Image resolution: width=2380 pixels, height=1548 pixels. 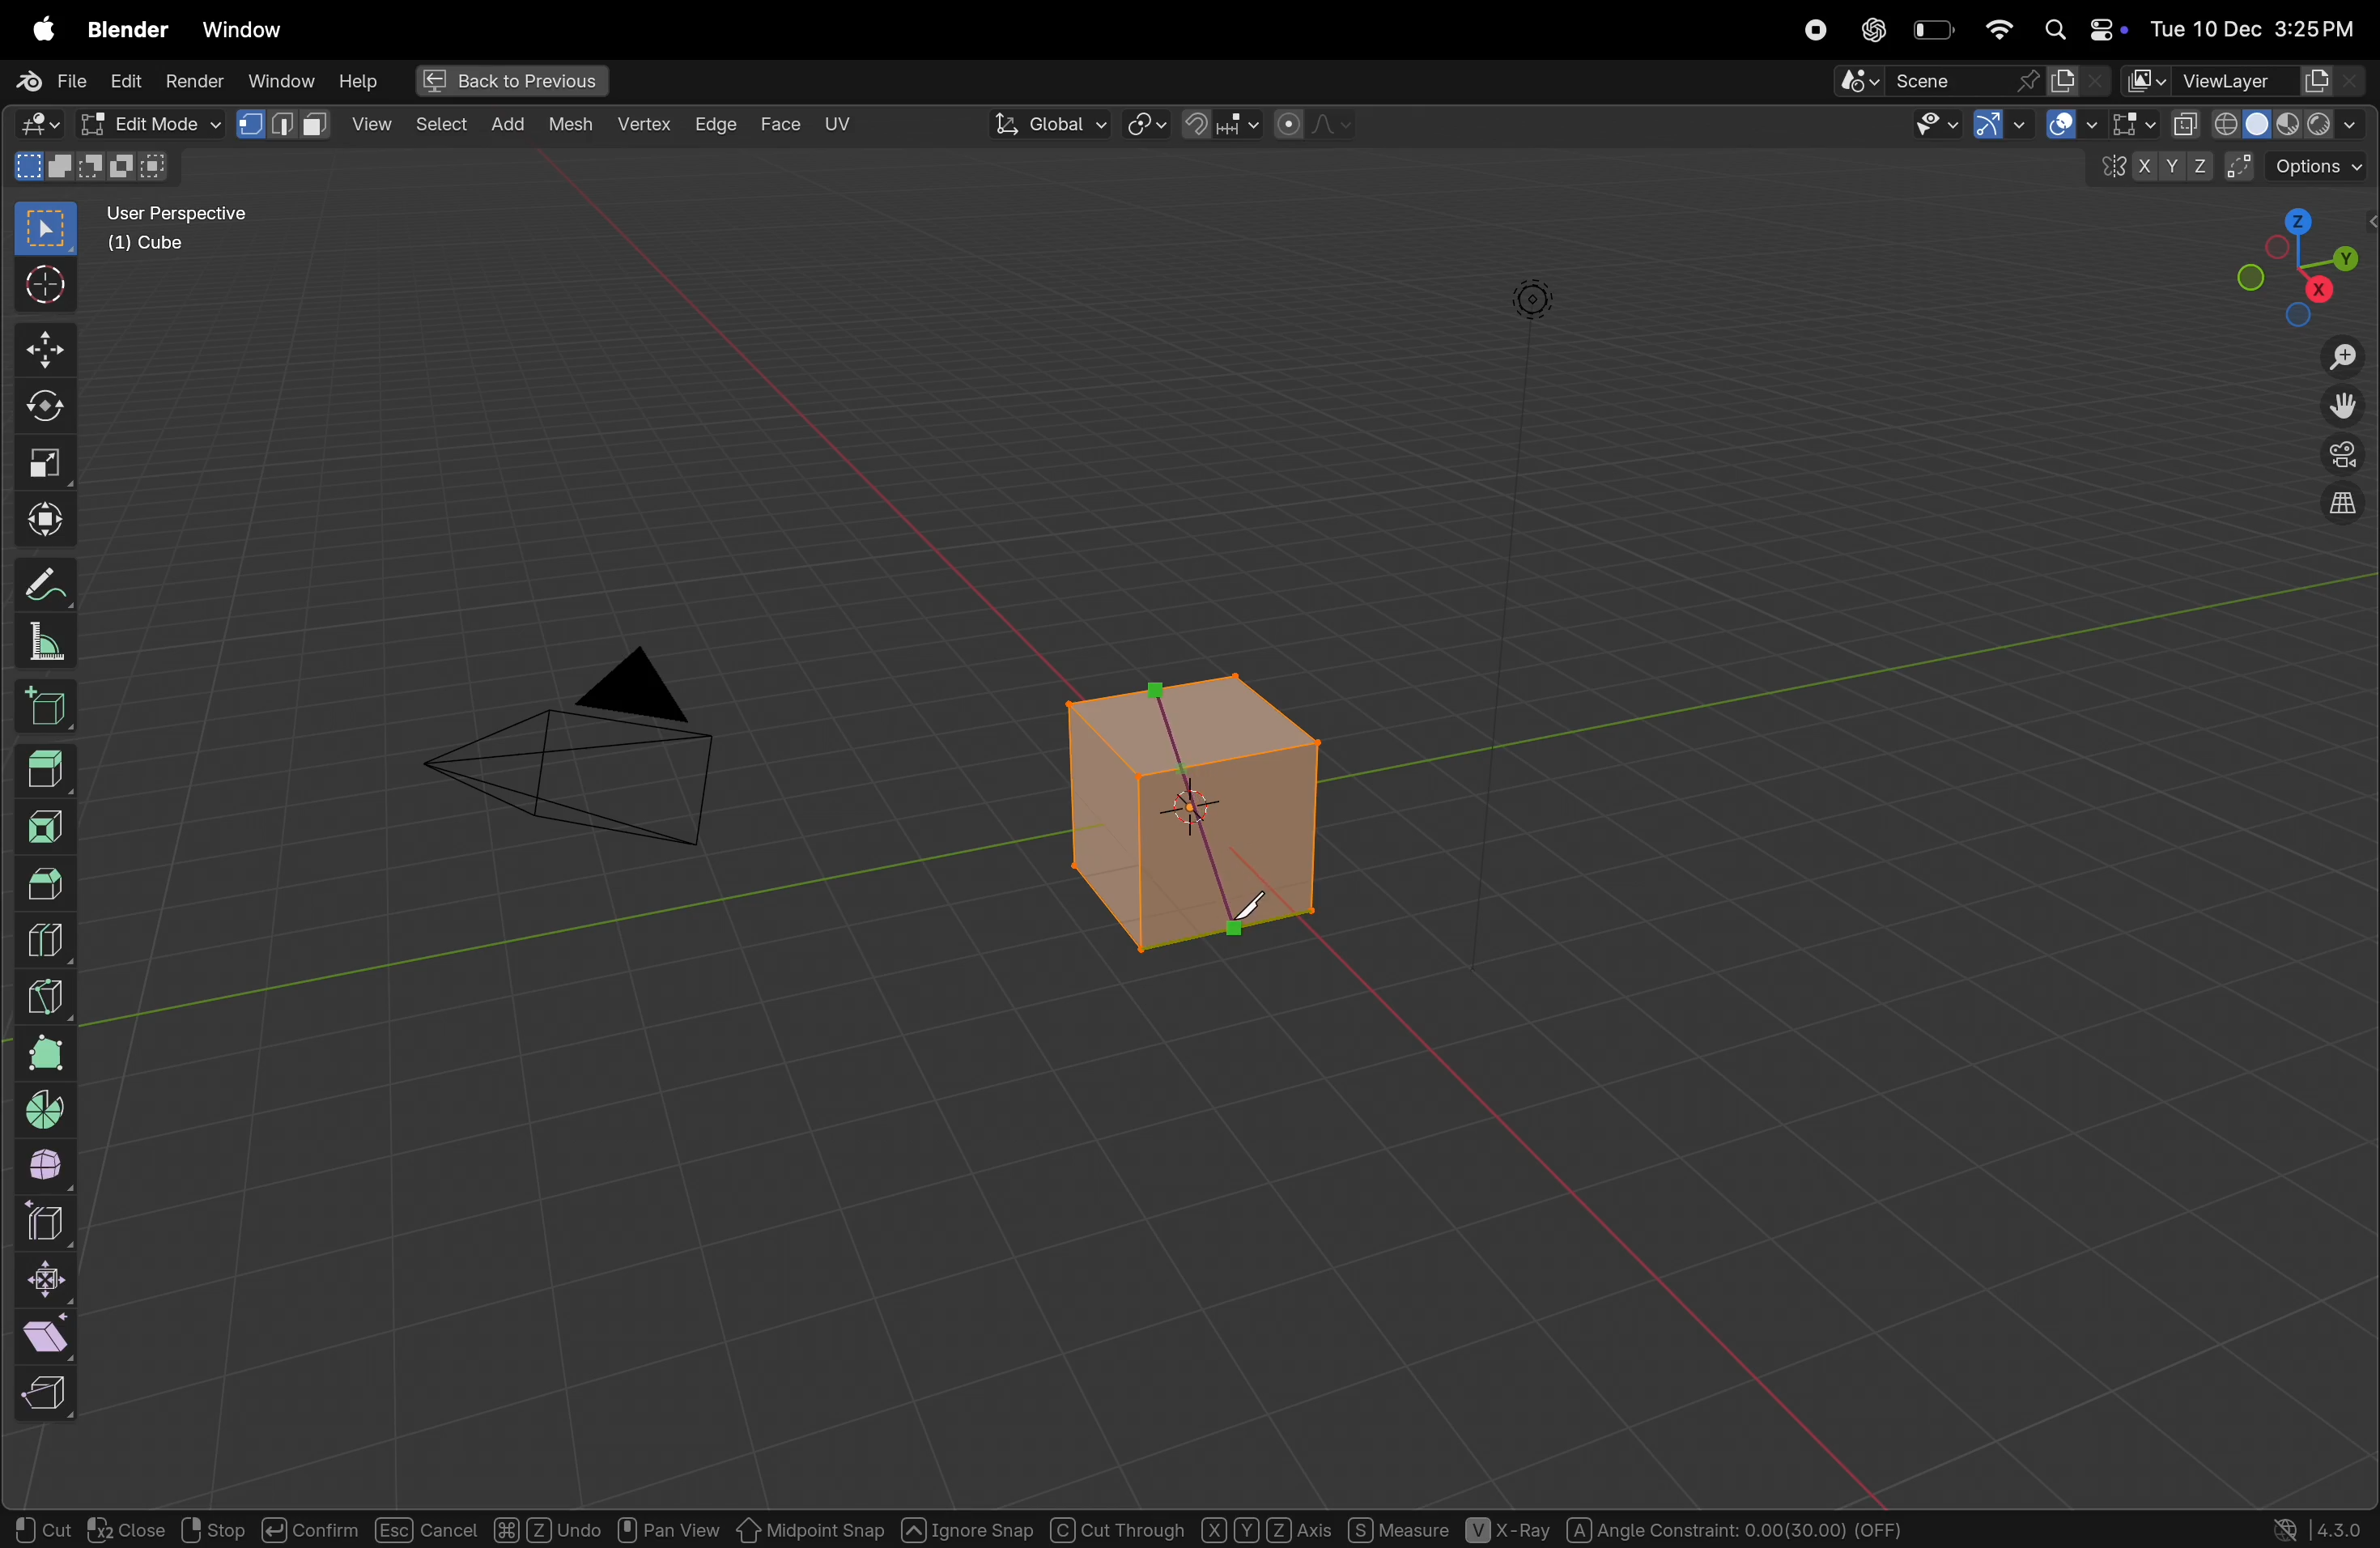 I want to click on transform, so click(x=41, y=412).